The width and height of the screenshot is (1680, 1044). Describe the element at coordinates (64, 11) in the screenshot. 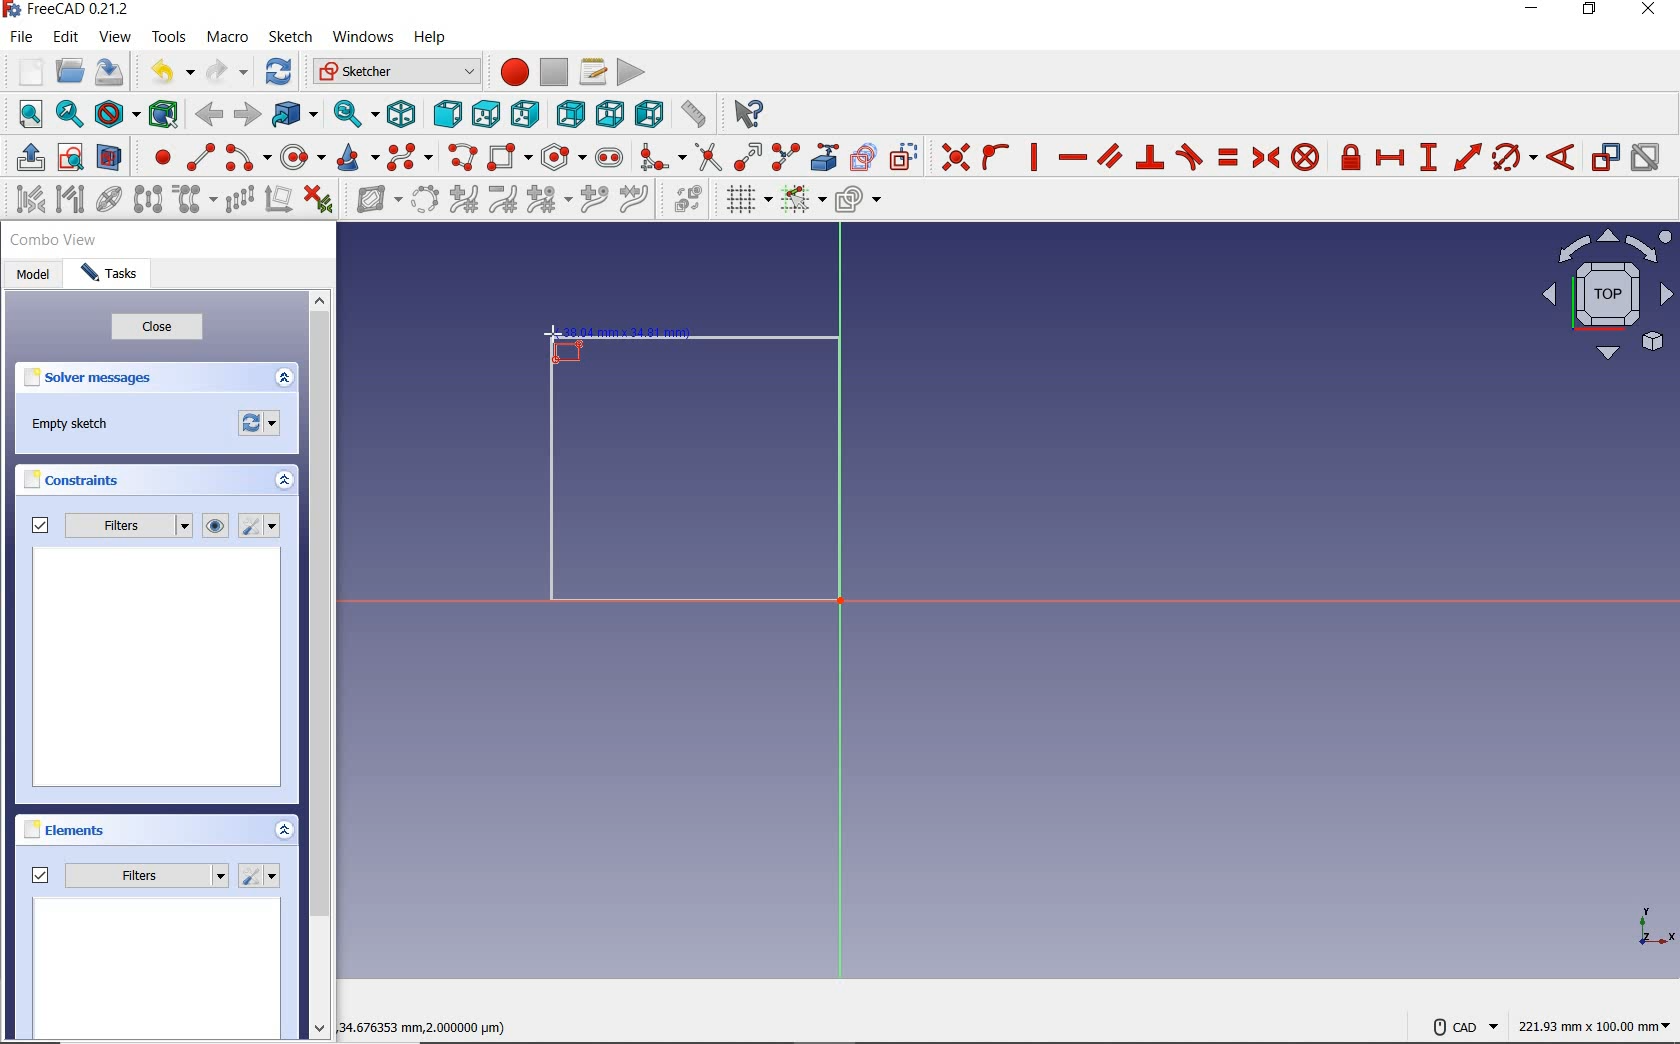

I see `freeCAD 0.21.2` at that location.